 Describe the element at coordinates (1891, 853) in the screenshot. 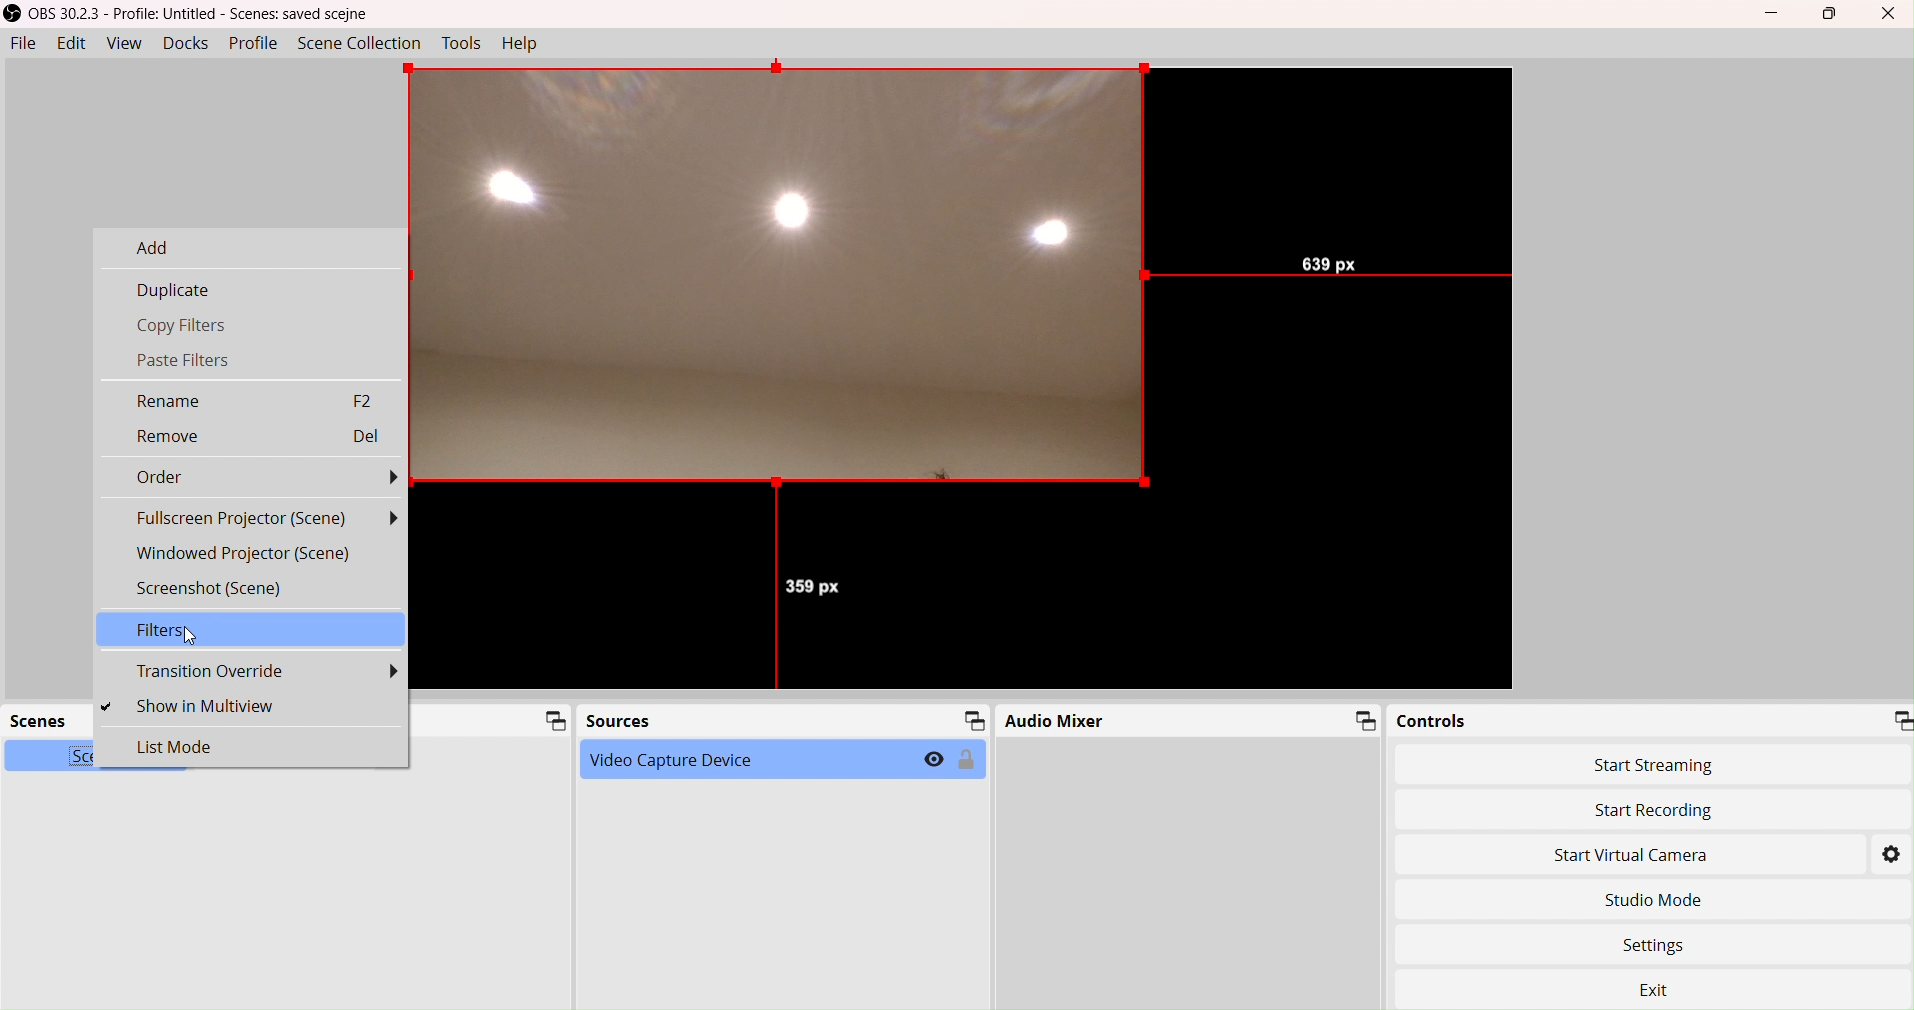

I see `Settings` at that location.